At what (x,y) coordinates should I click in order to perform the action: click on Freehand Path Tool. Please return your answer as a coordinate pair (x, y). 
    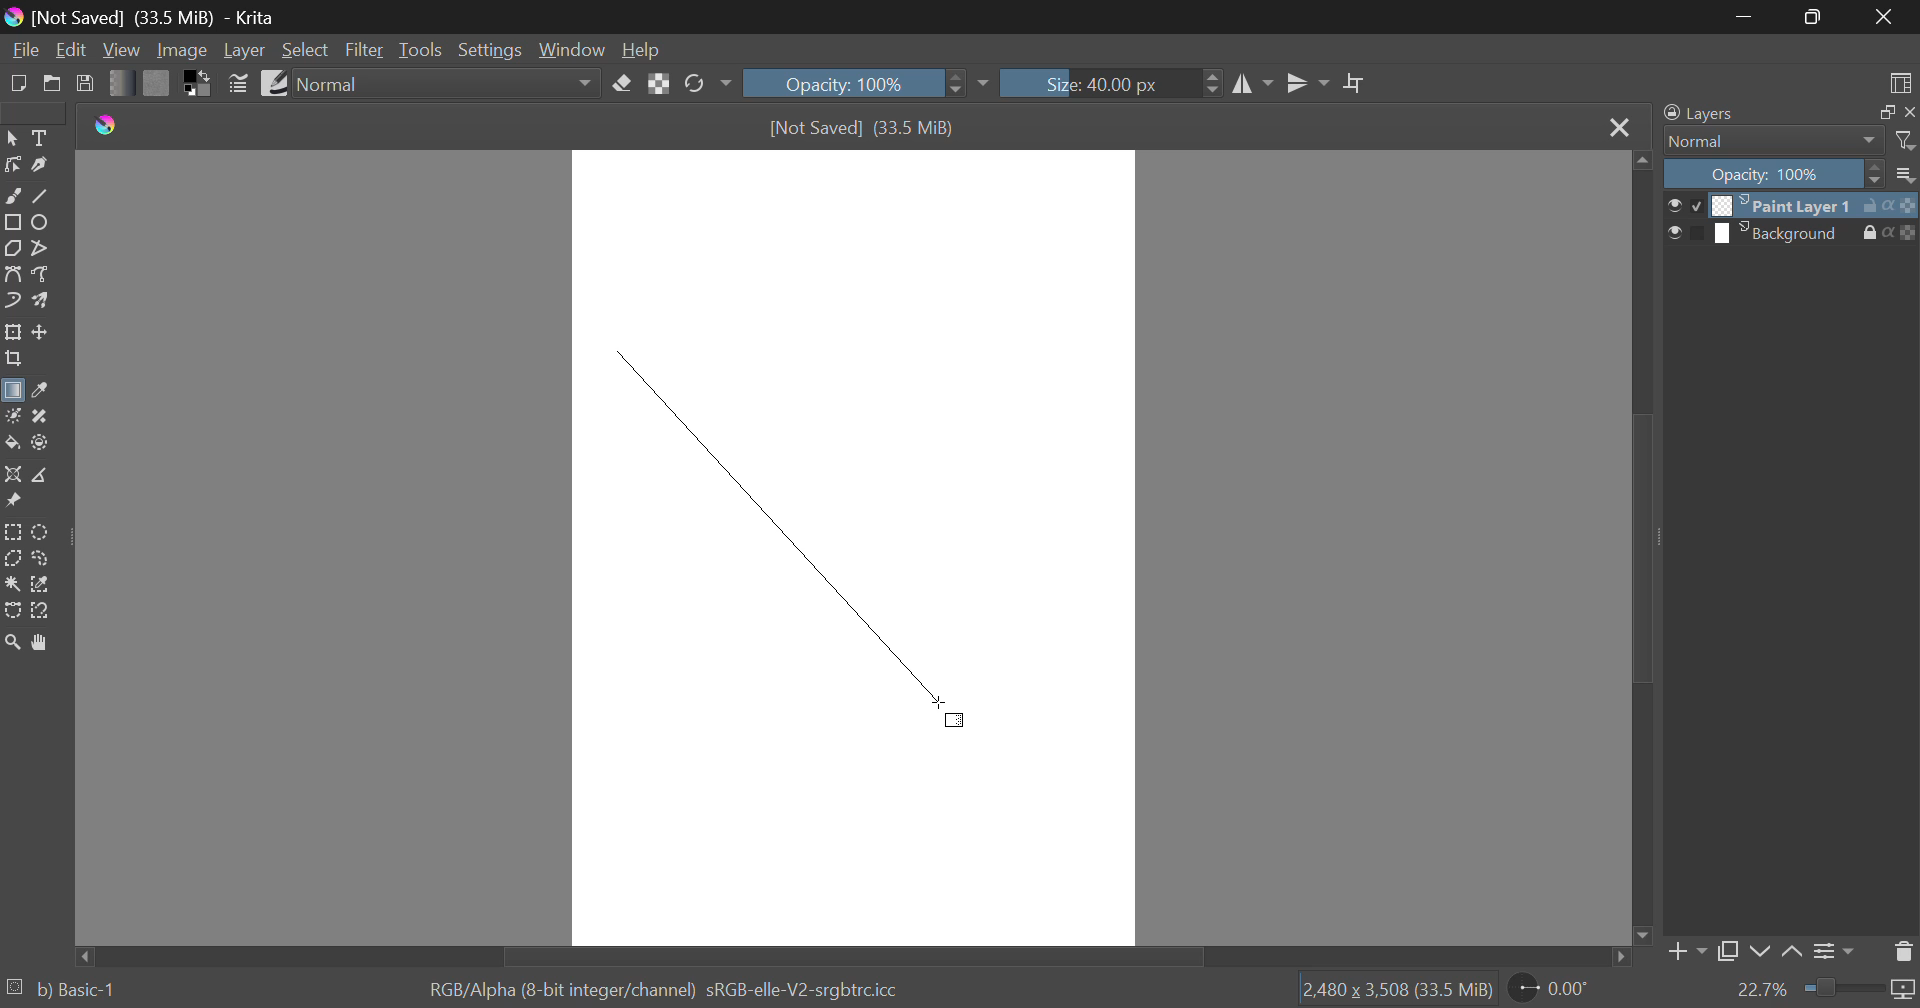
    Looking at the image, I should click on (44, 276).